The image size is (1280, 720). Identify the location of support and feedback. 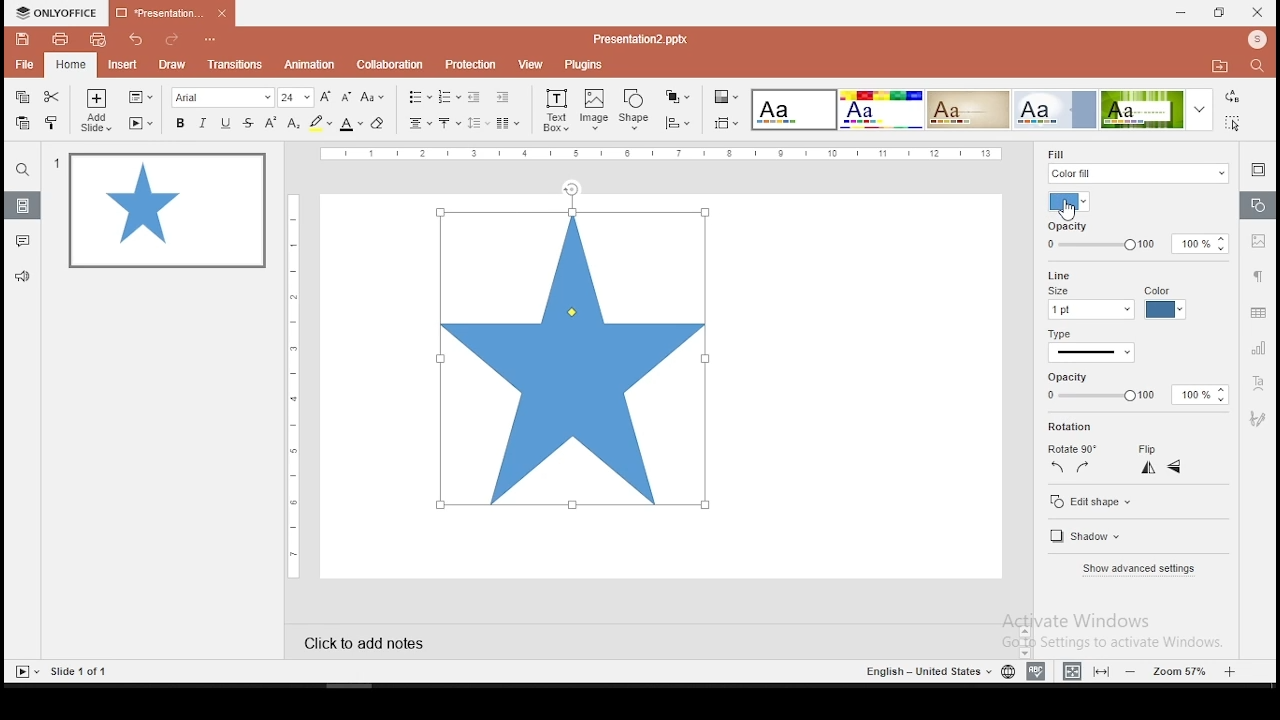
(23, 277).